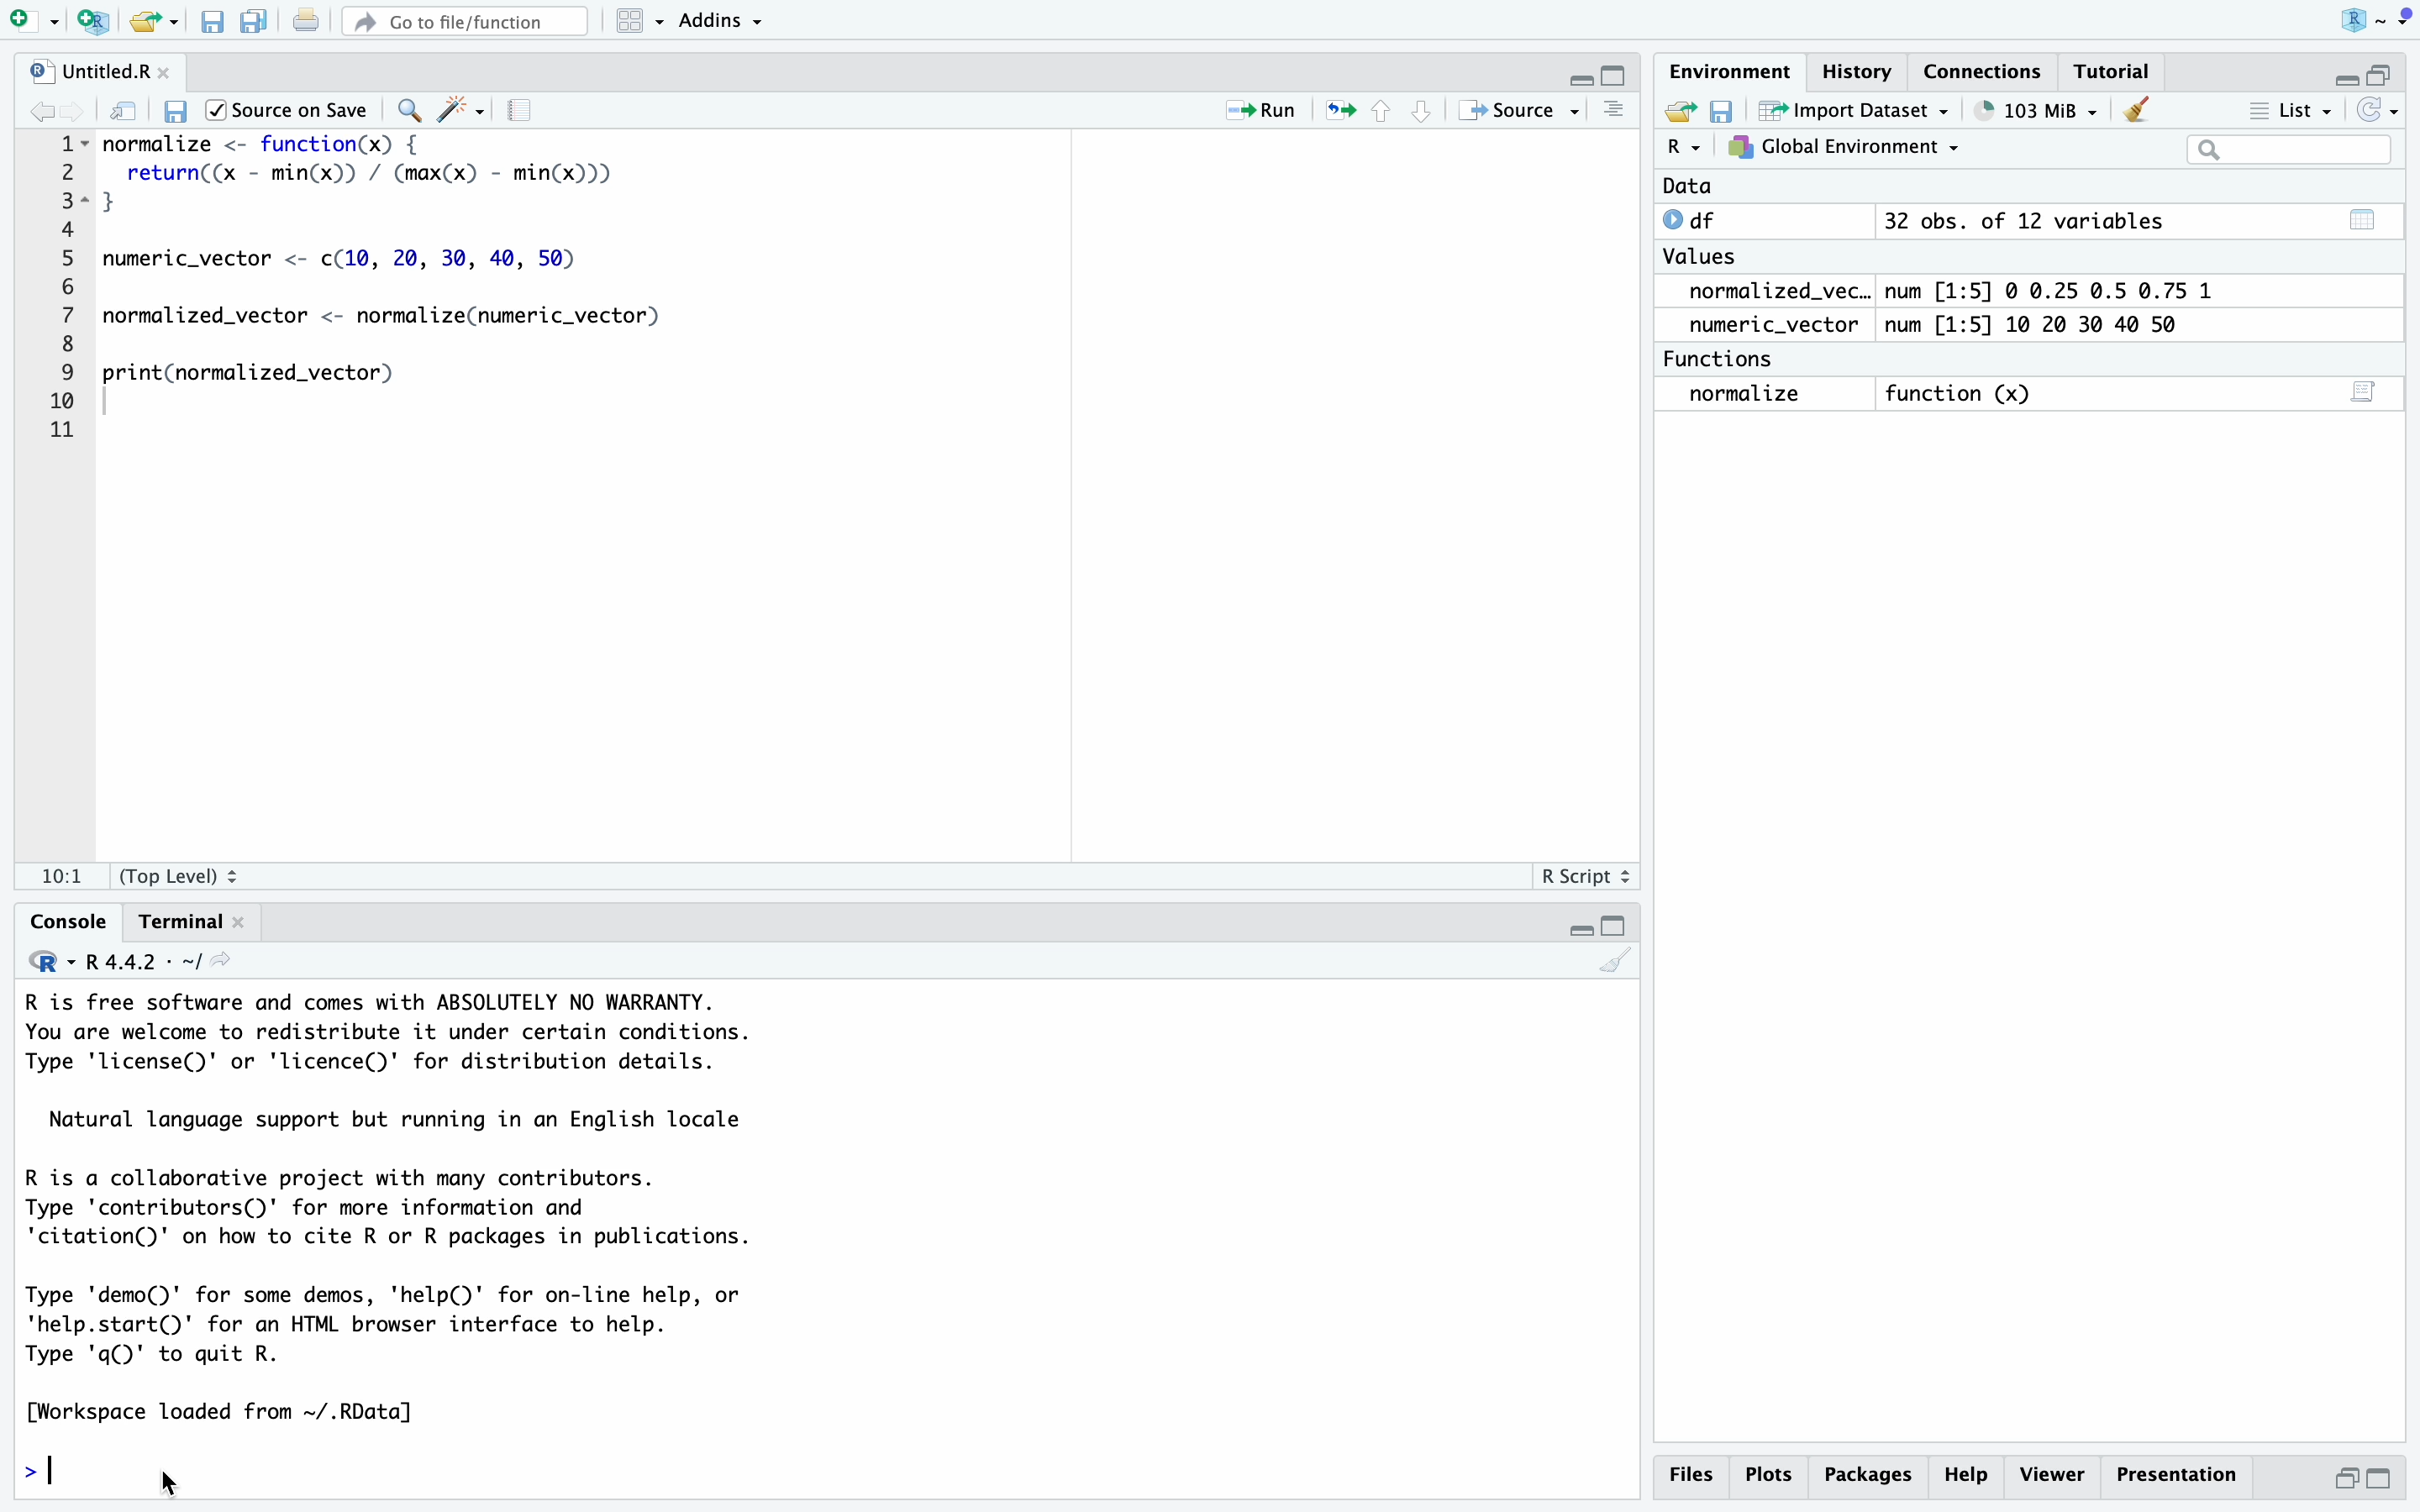 The height and width of the screenshot is (1512, 2420). Describe the element at coordinates (1268, 109) in the screenshot. I see `Run the current line or selection (Ctrl + Enter)` at that location.